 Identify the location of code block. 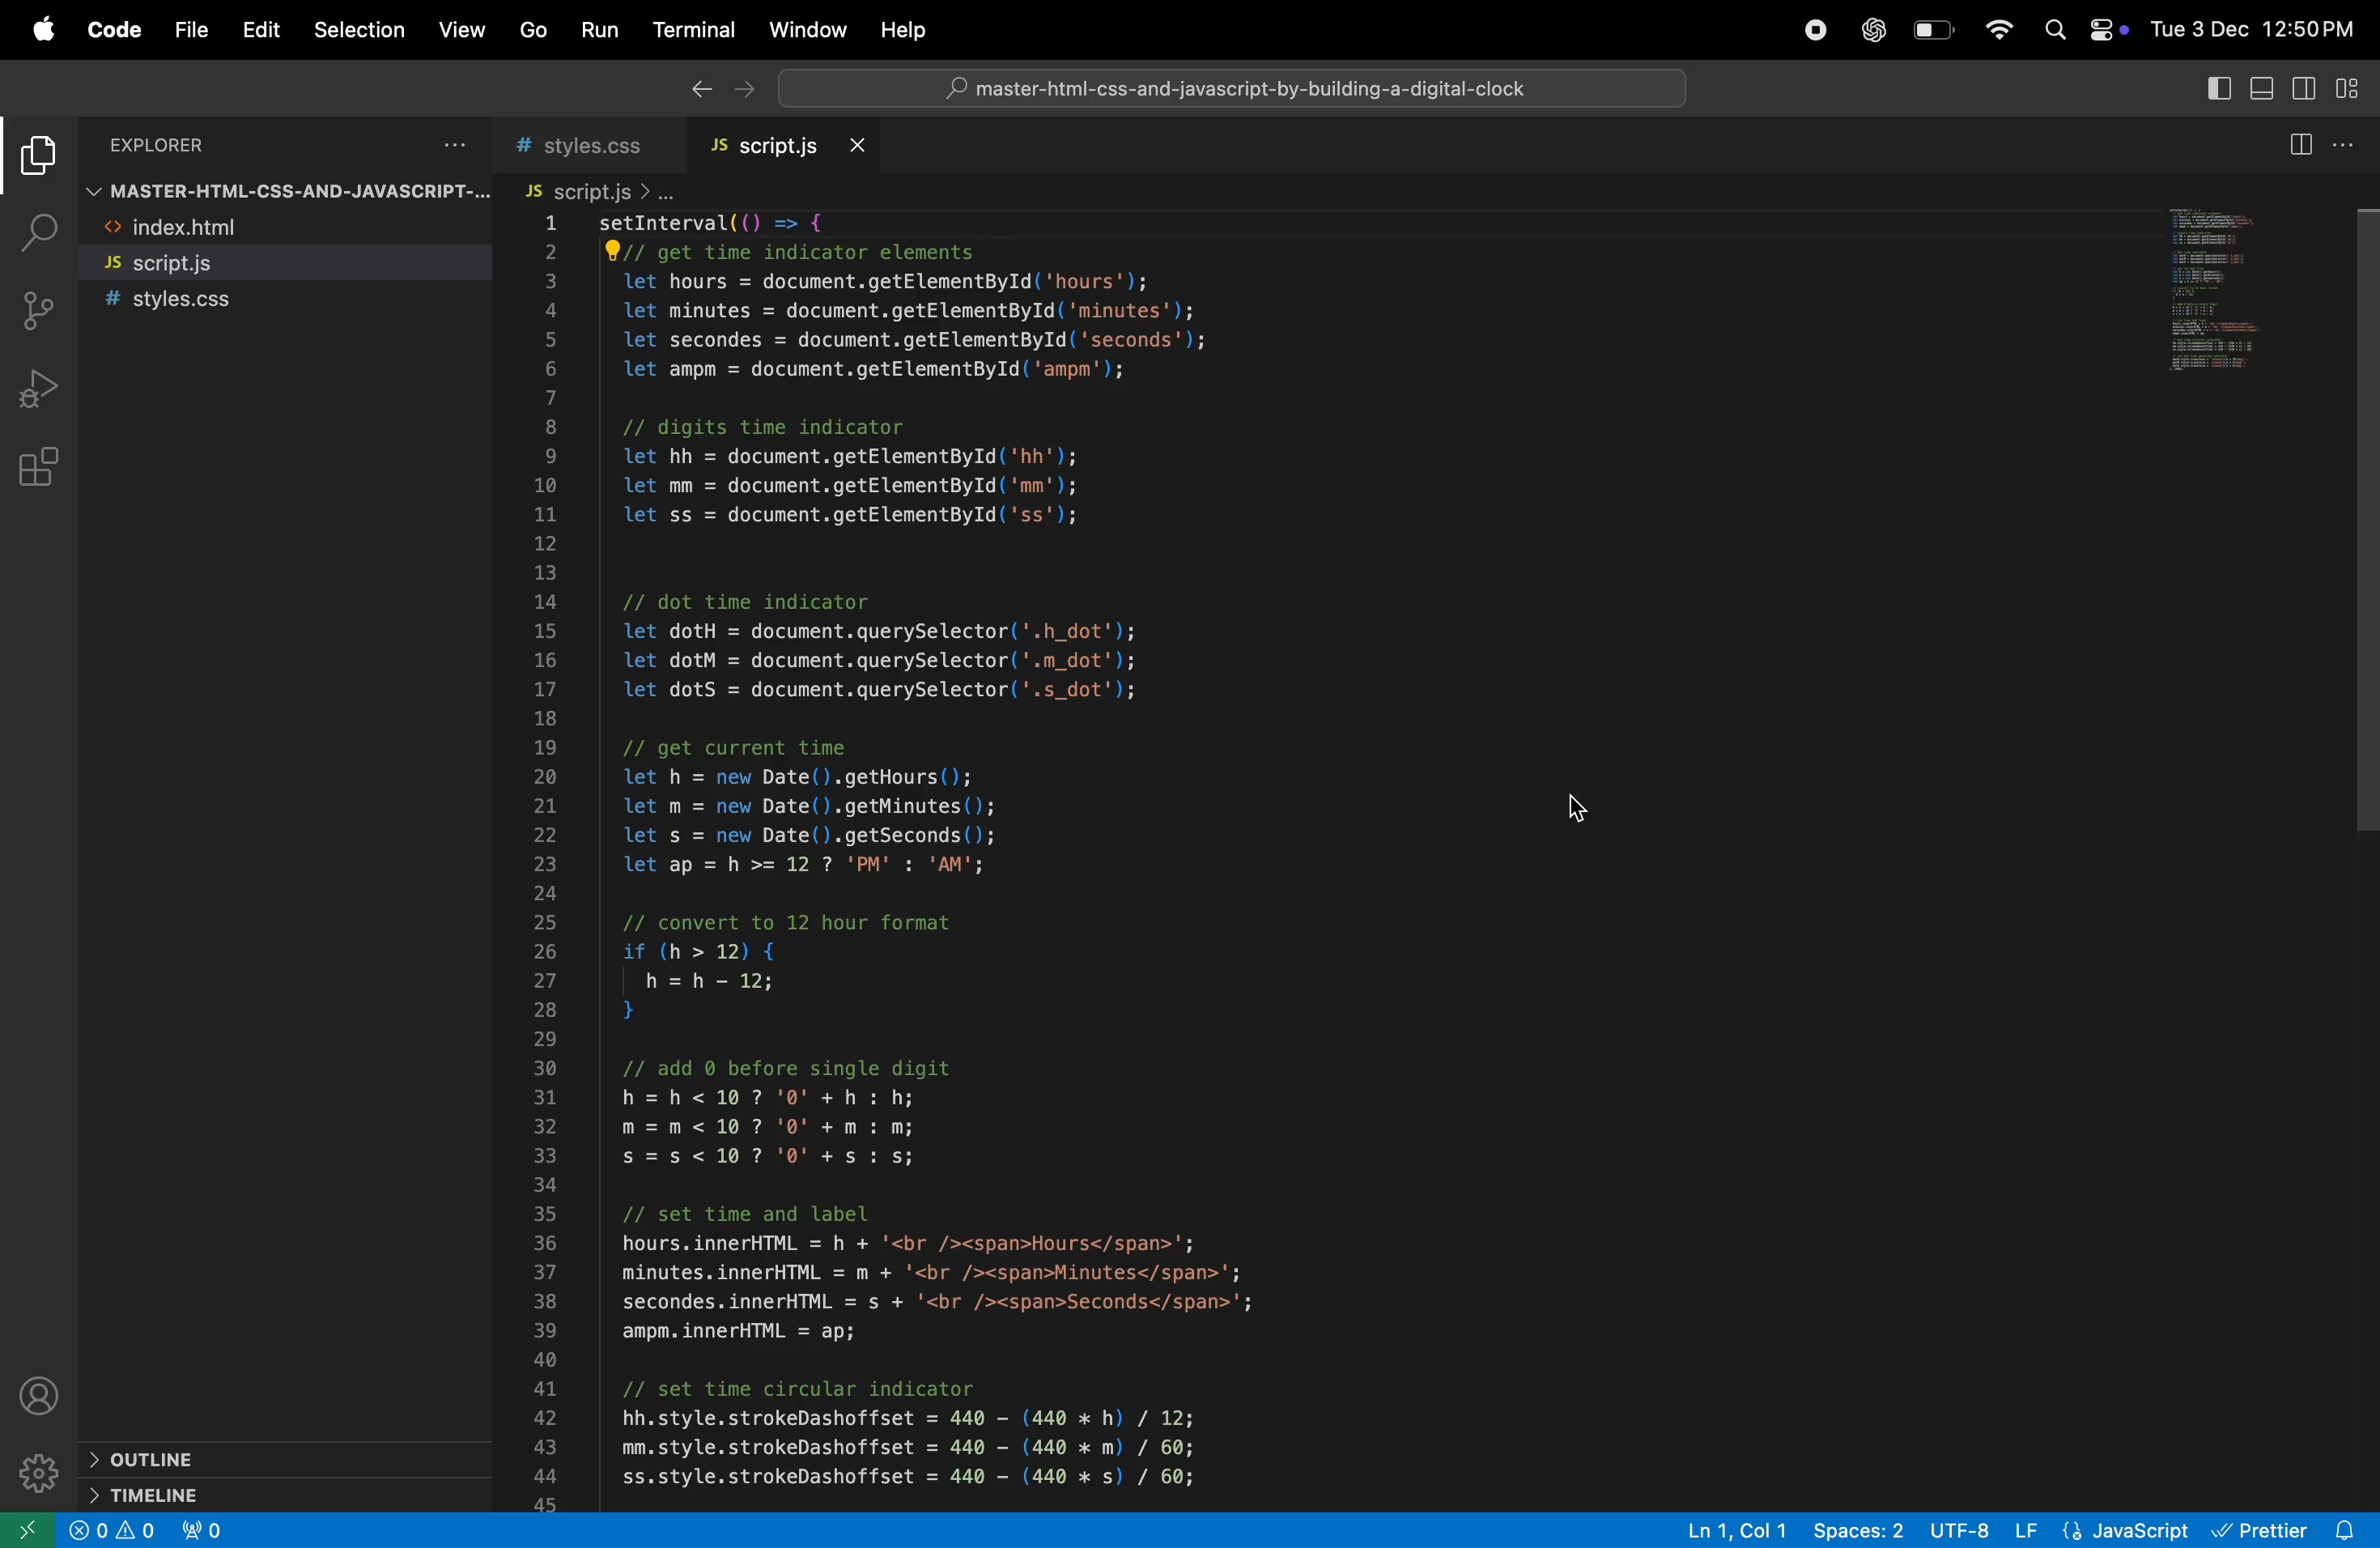
(1275, 861).